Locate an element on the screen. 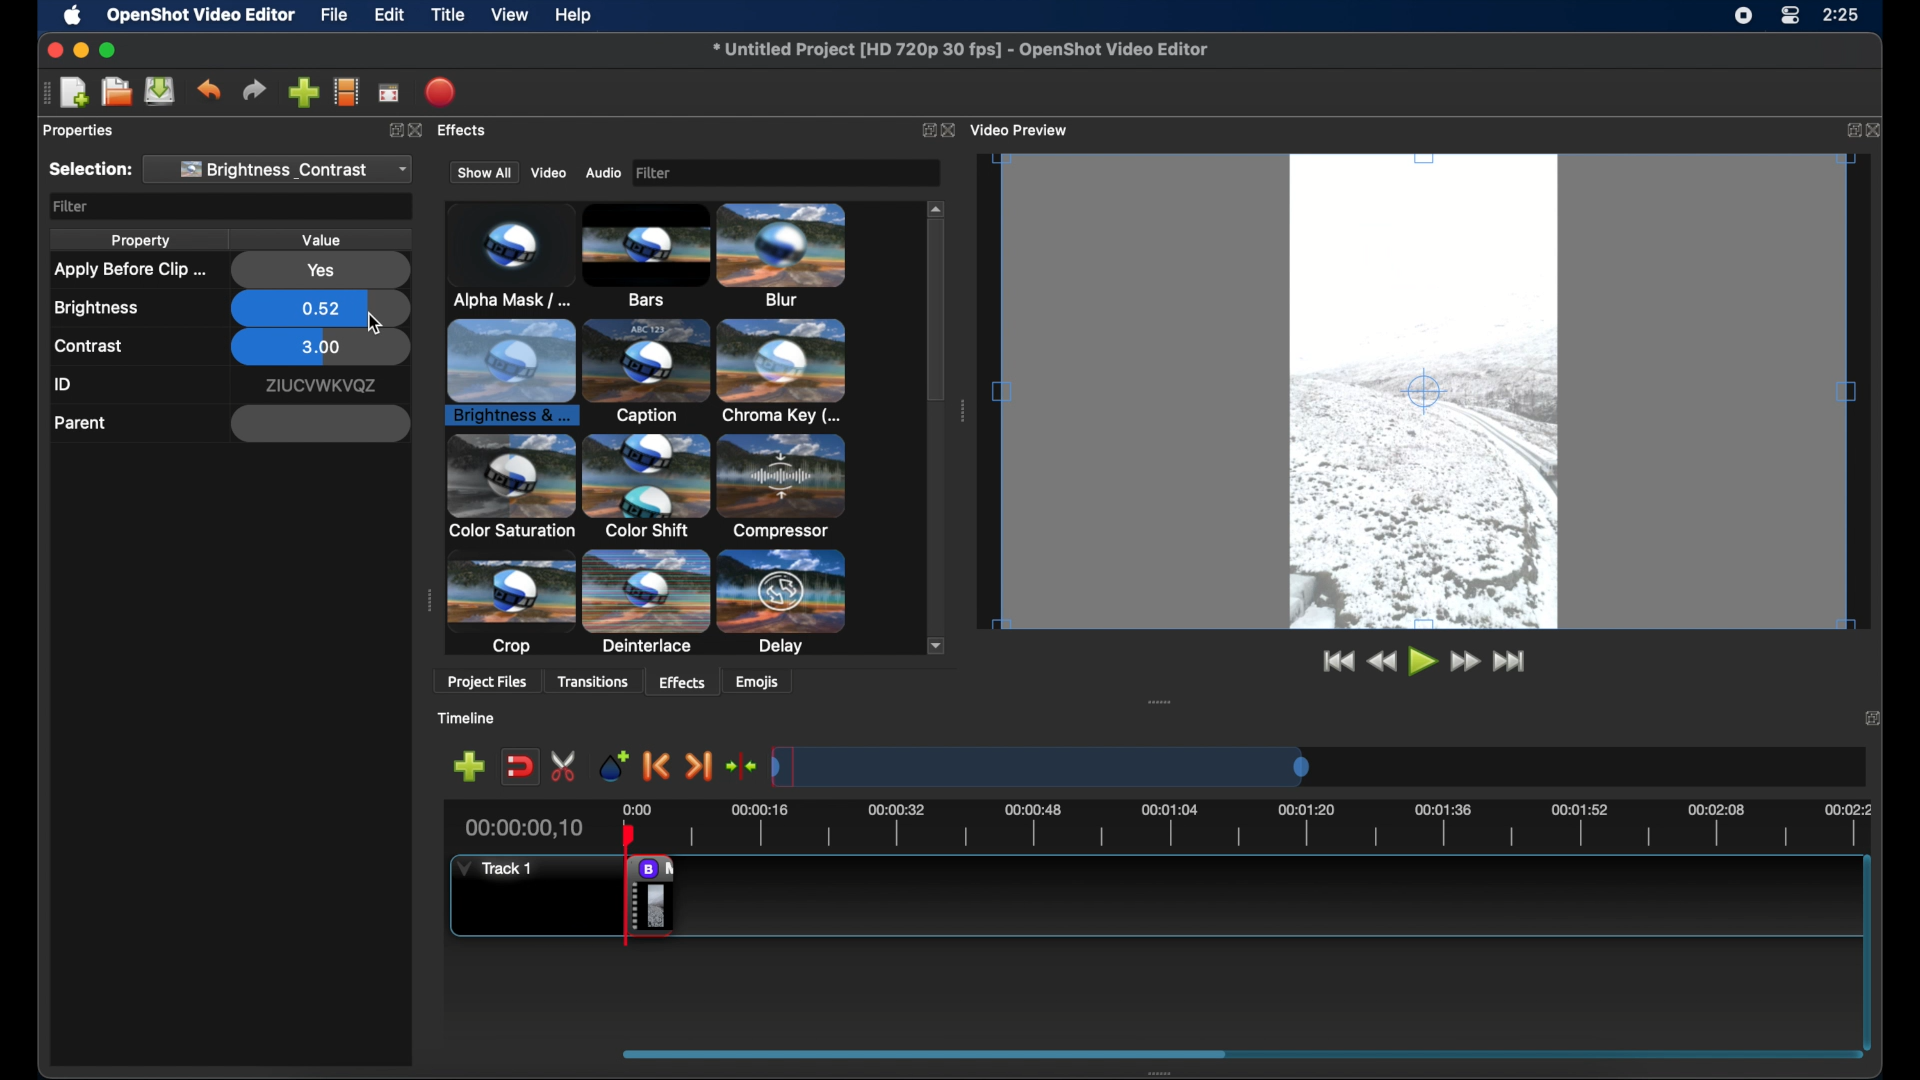 The image size is (1920, 1080). next marker is located at coordinates (702, 766).